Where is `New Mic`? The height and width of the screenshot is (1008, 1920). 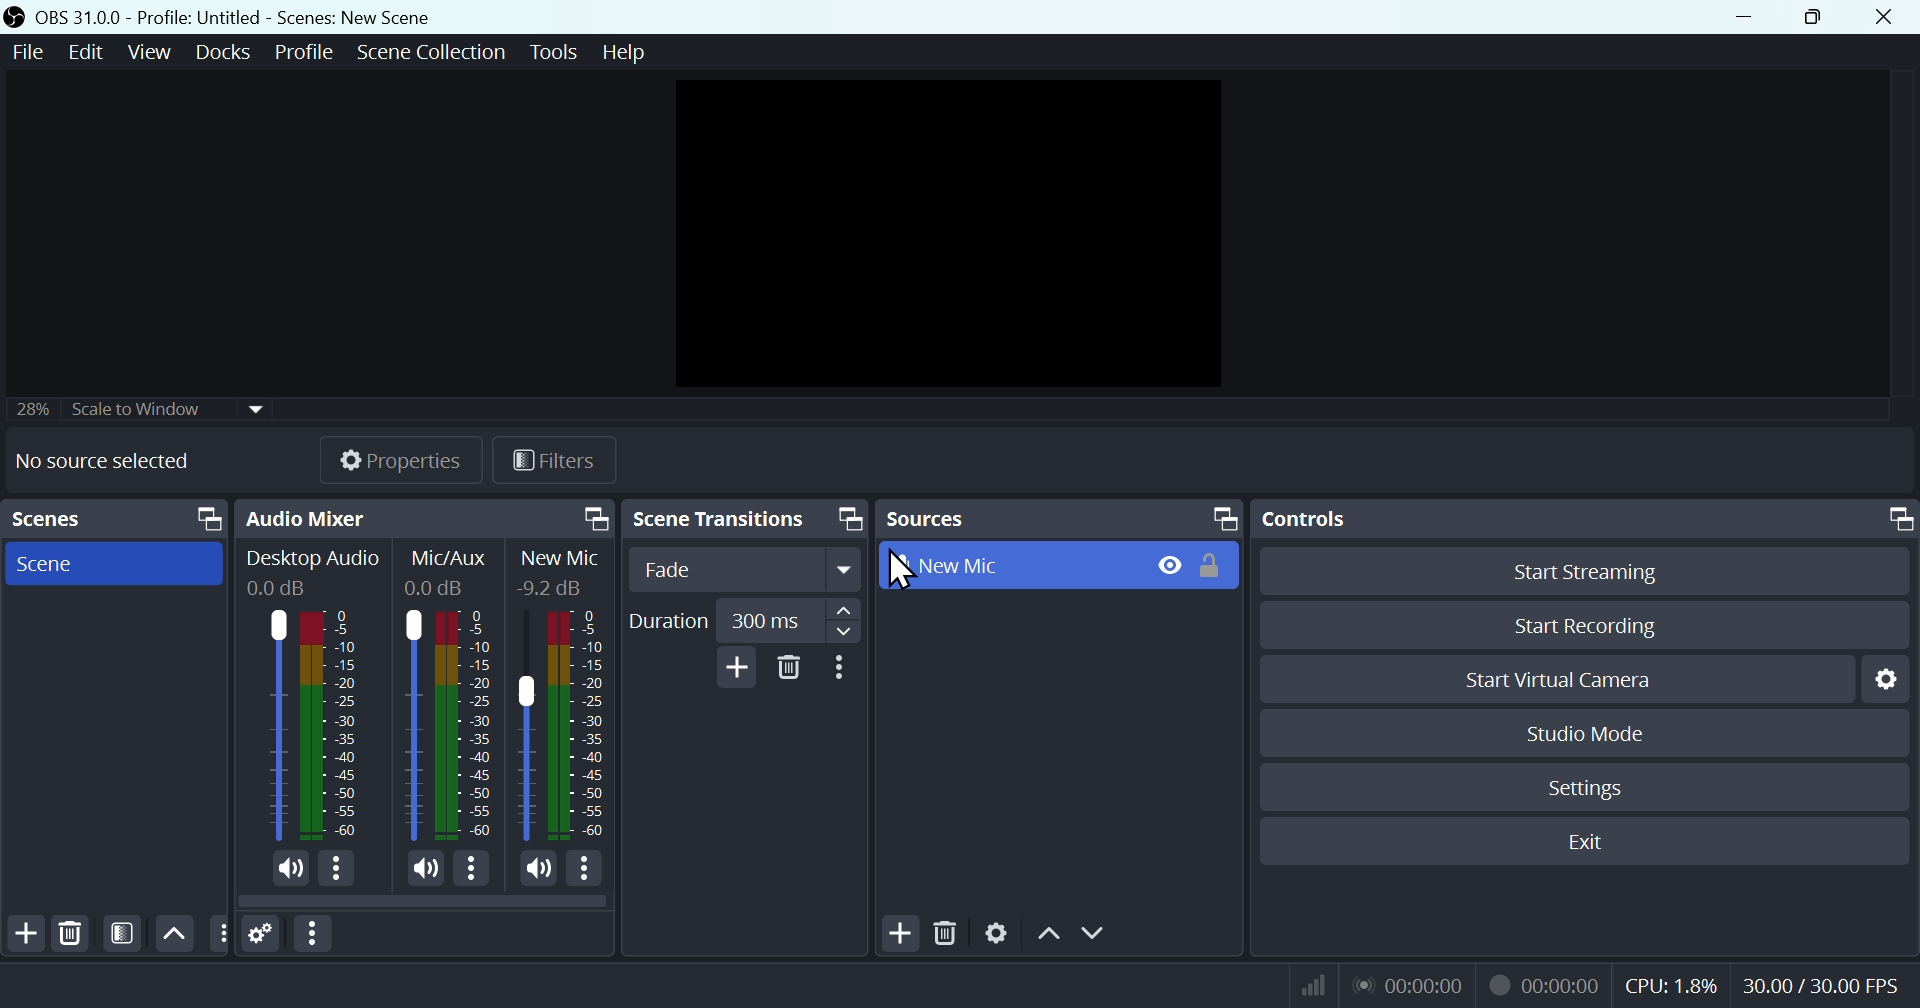 New Mic is located at coordinates (580, 727).